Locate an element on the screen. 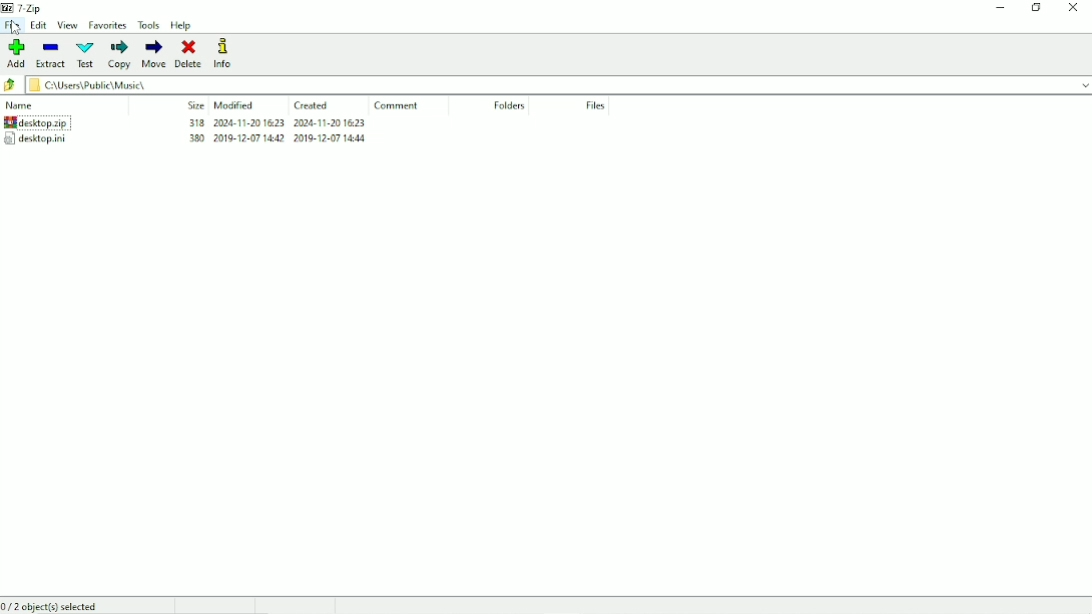 This screenshot has width=1092, height=614. Comment is located at coordinates (397, 106).